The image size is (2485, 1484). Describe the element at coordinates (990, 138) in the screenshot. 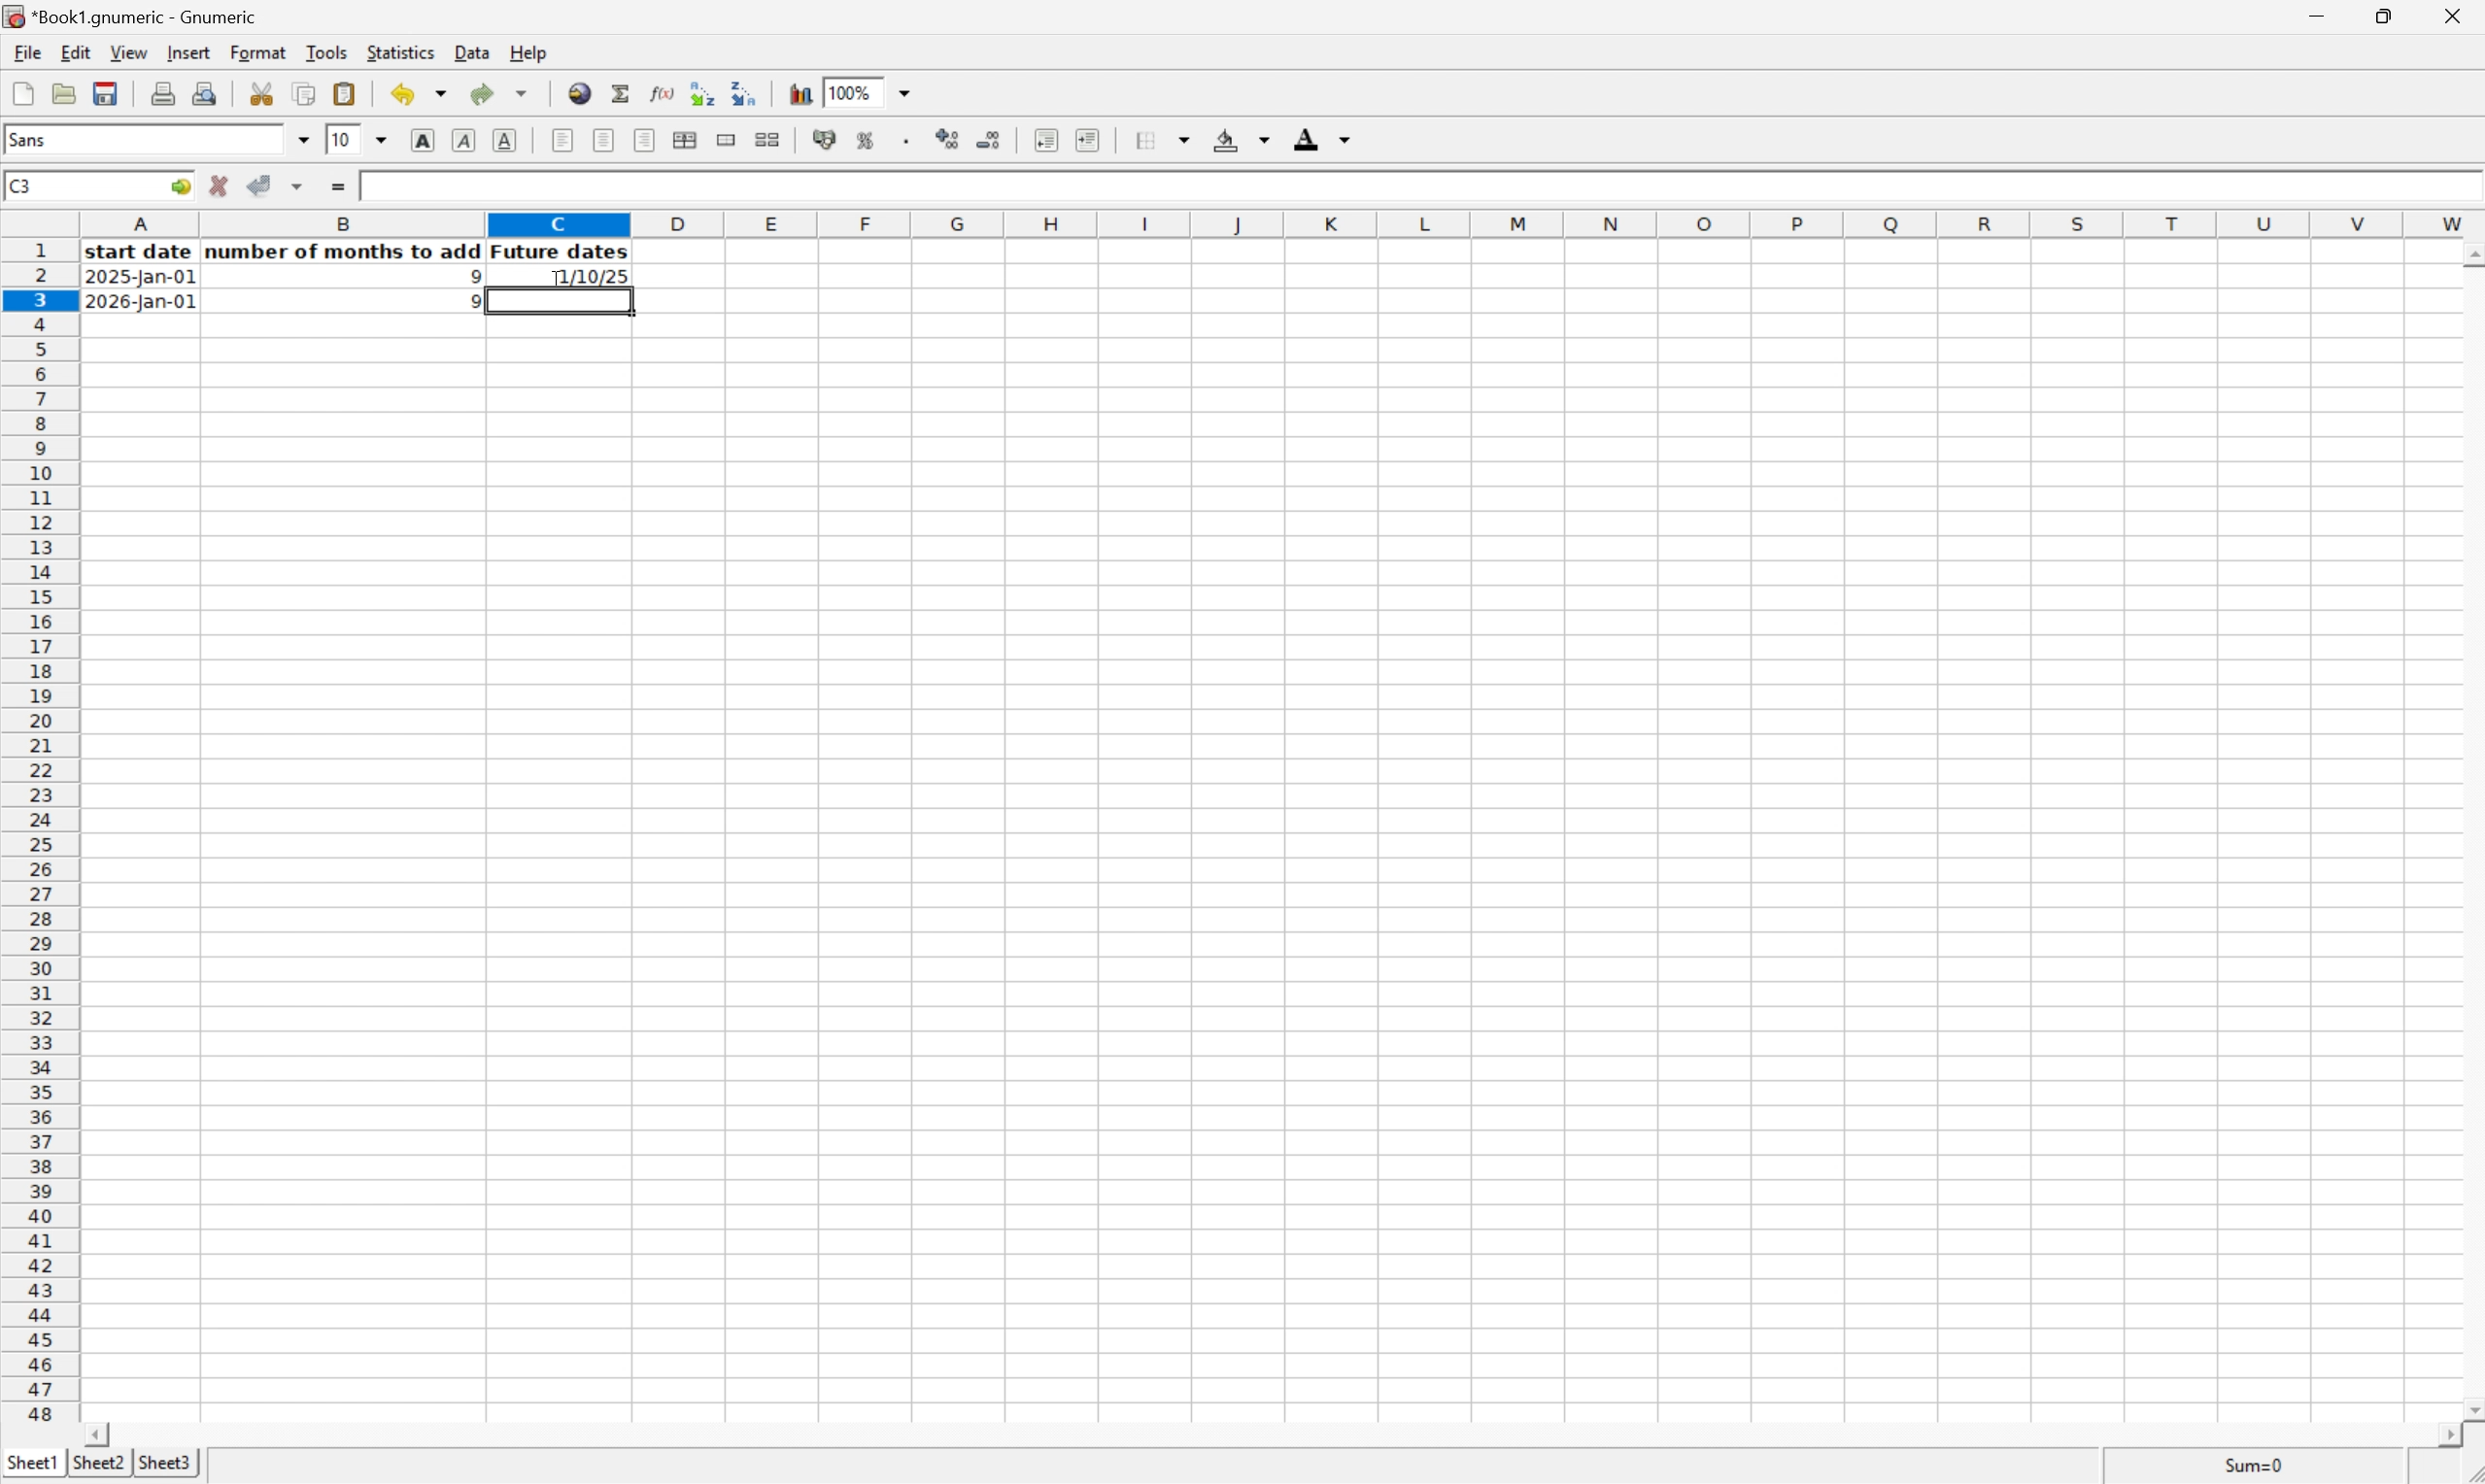

I see `Decrease the number of decimals displayed` at that location.